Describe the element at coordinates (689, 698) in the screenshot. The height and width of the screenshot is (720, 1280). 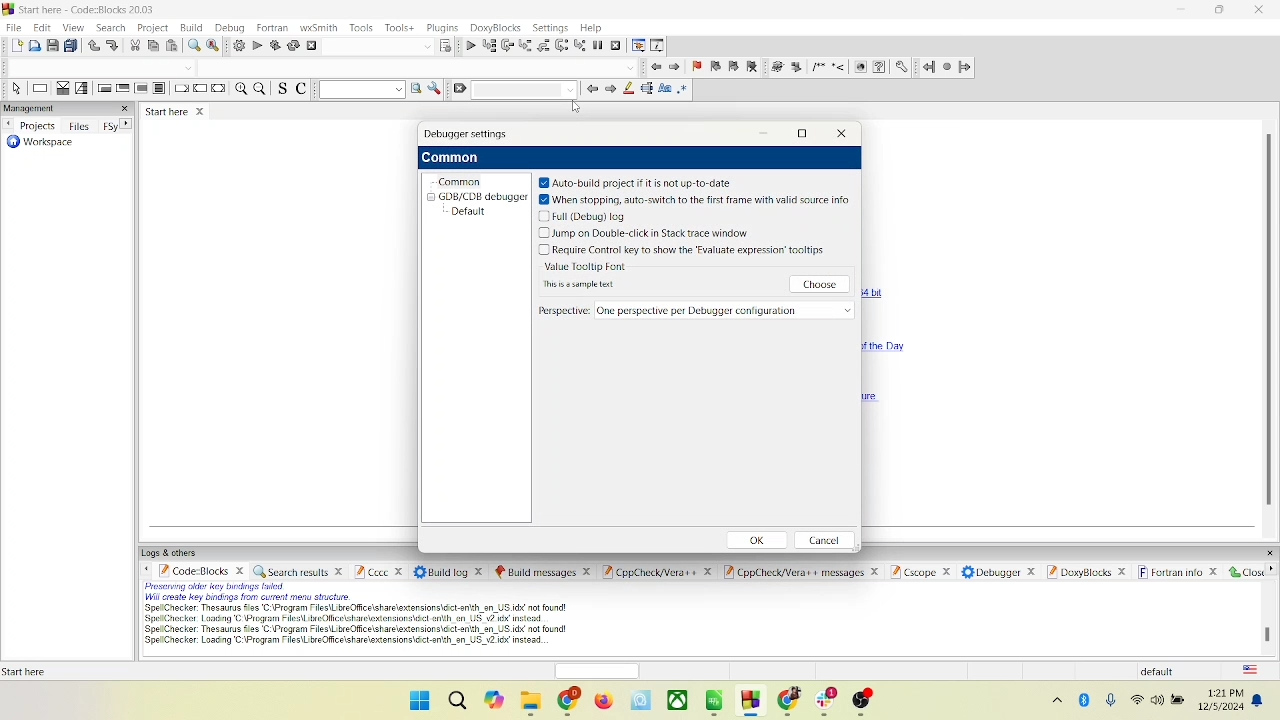
I see `apps` at that location.